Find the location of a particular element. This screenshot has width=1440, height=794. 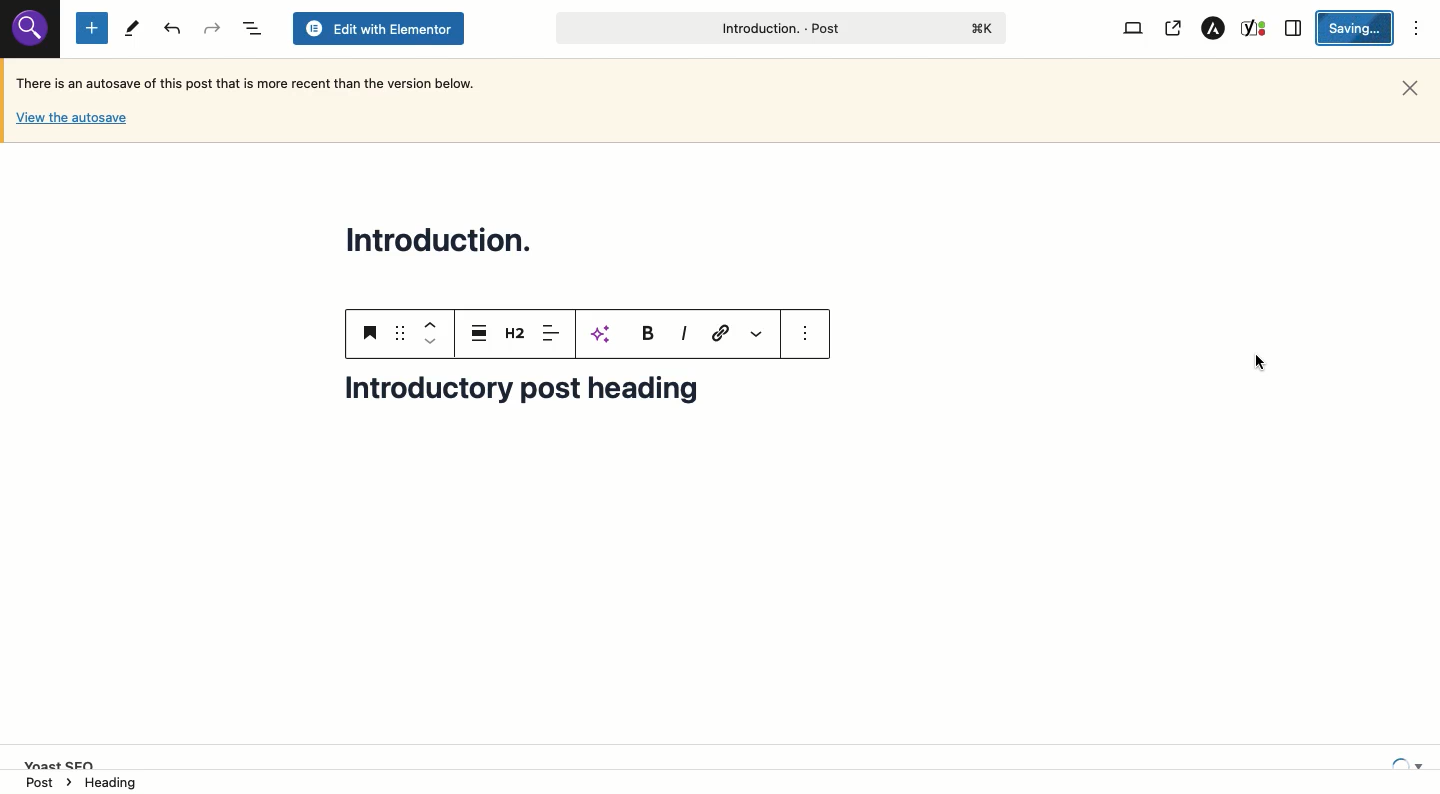

Bold is located at coordinates (646, 332).